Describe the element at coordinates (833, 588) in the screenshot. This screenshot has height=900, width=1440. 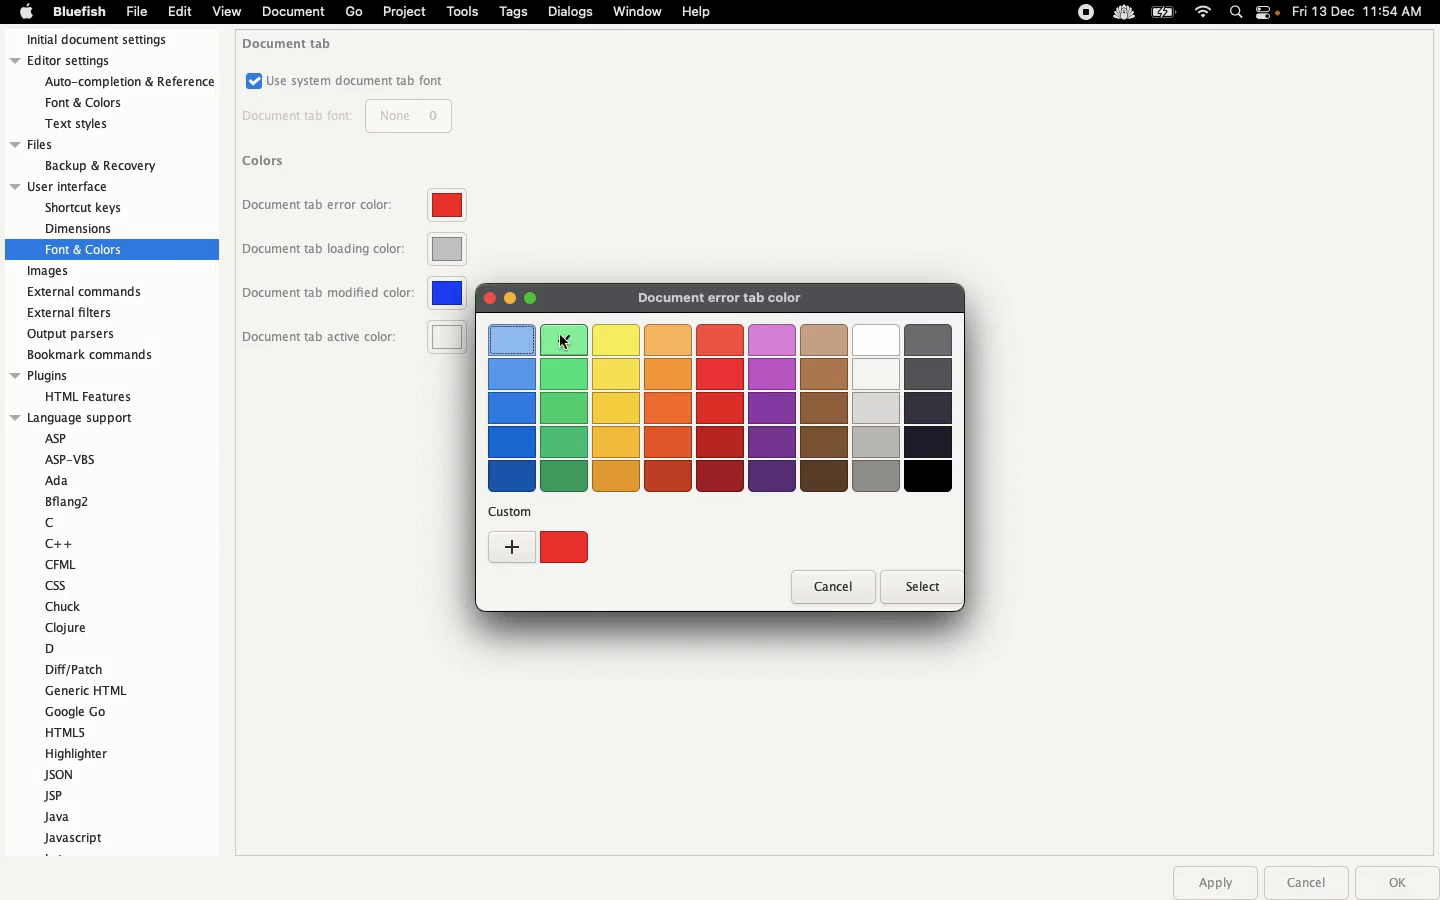
I see `Cancel` at that location.